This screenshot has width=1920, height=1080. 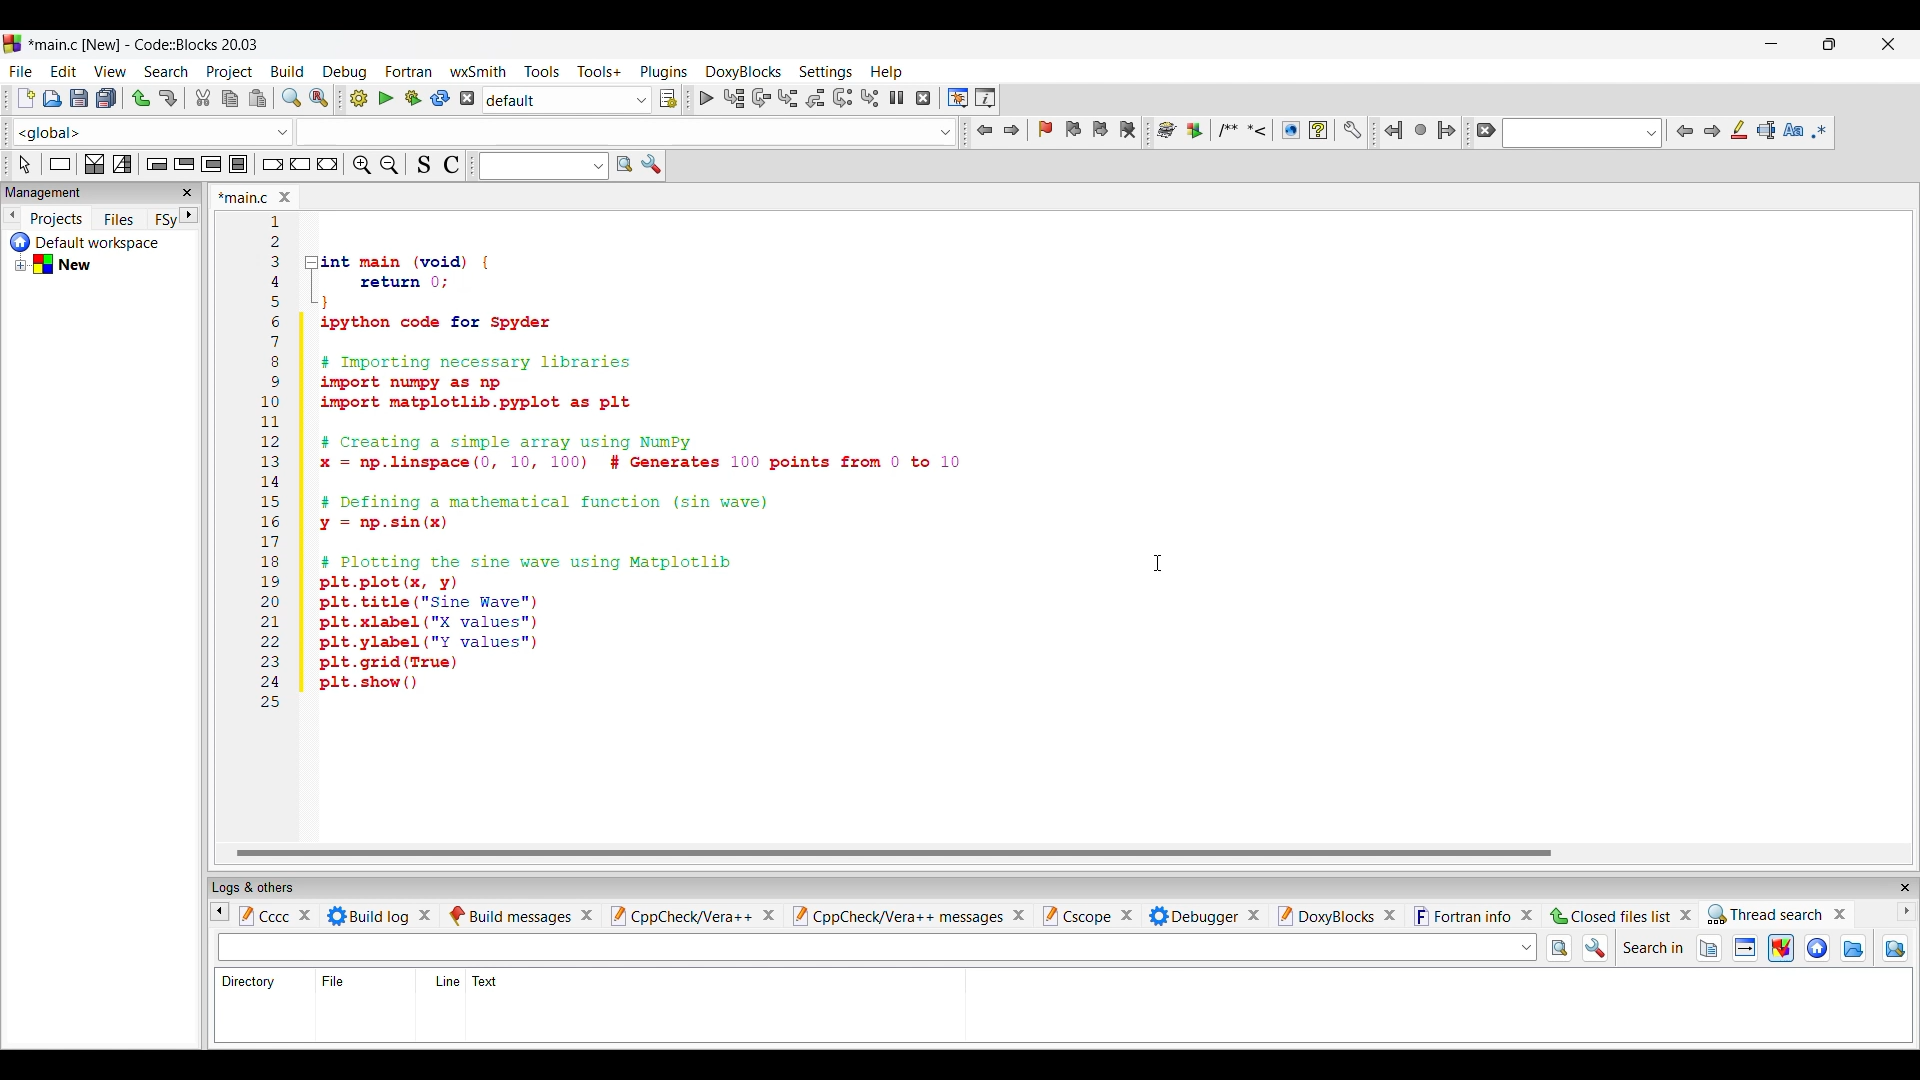 I want to click on , so click(x=478, y=978).